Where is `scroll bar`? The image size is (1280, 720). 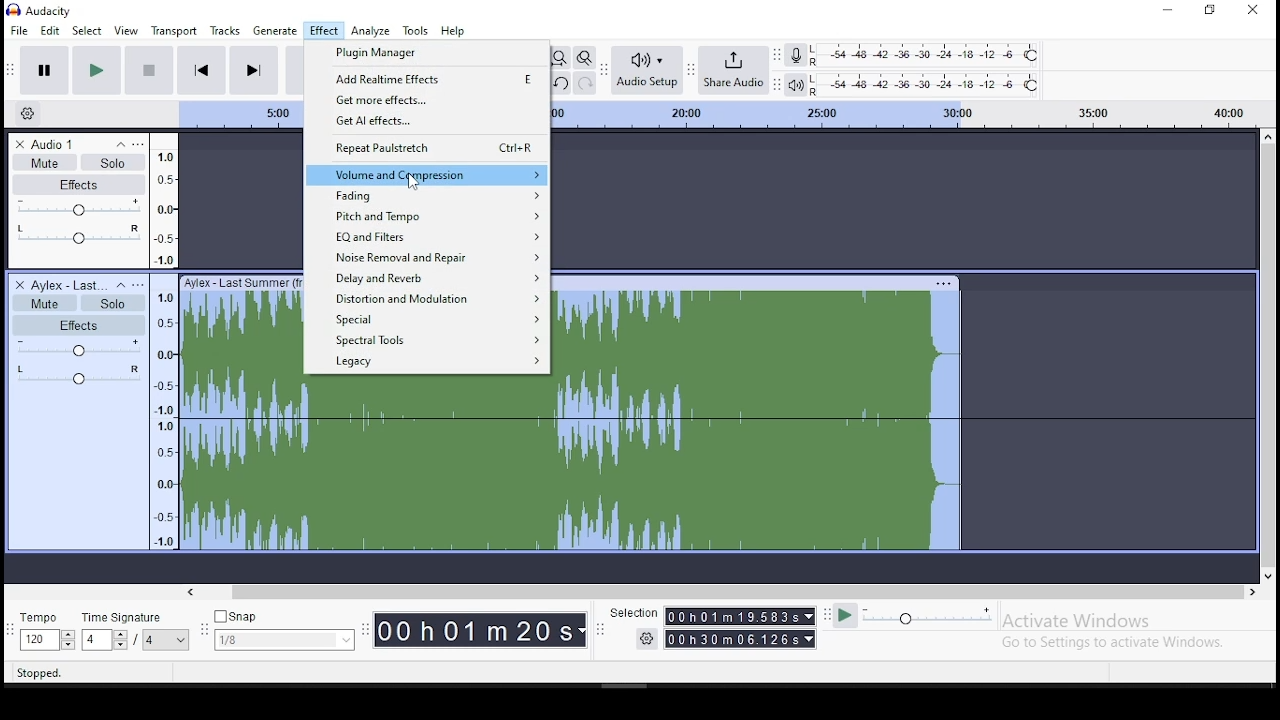 scroll bar is located at coordinates (1266, 353).